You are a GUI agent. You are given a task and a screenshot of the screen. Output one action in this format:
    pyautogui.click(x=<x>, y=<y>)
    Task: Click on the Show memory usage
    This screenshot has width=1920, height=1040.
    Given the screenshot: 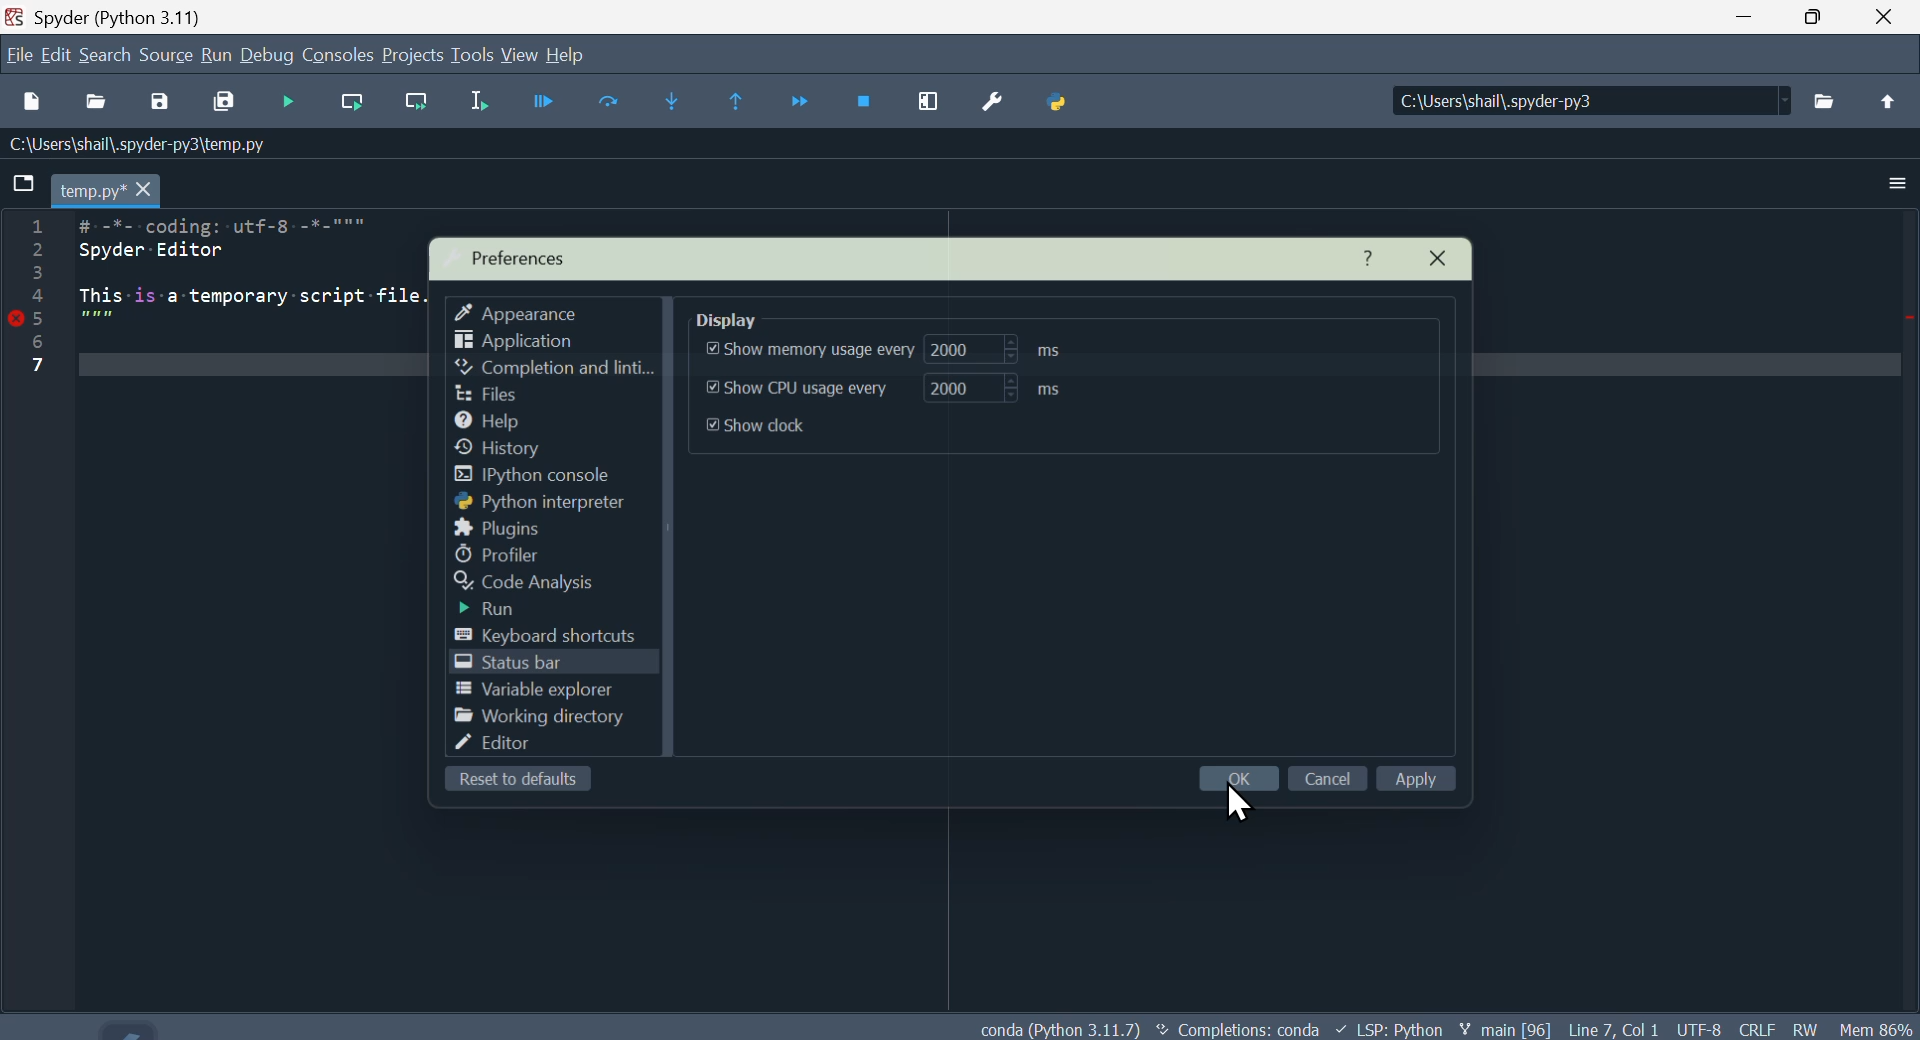 What is the action you would take?
    pyautogui.click(x=876, y=351)
    